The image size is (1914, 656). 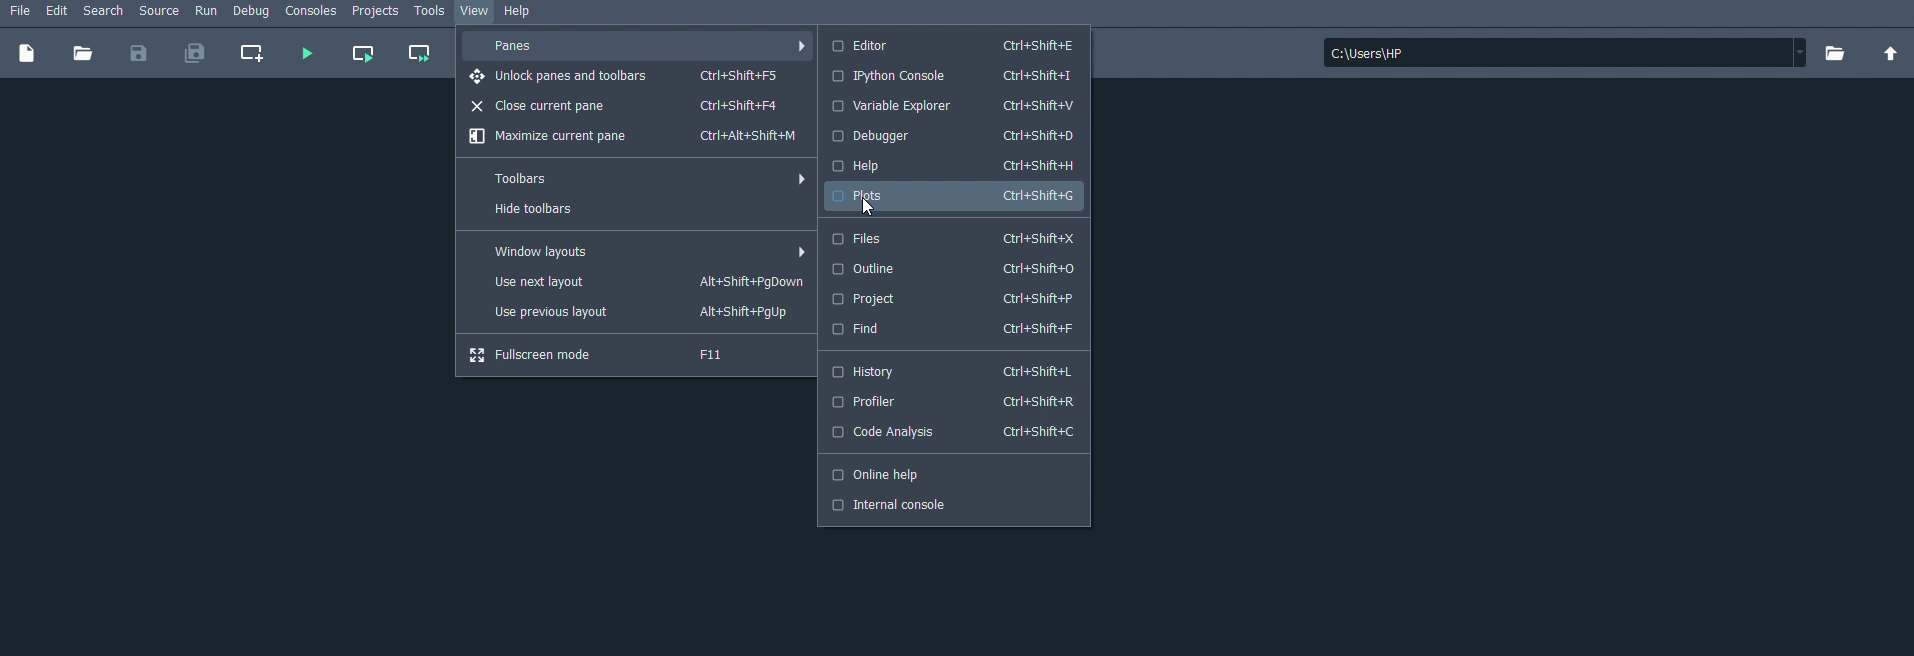 I want to click on Projects, so click(x=954, y=300).